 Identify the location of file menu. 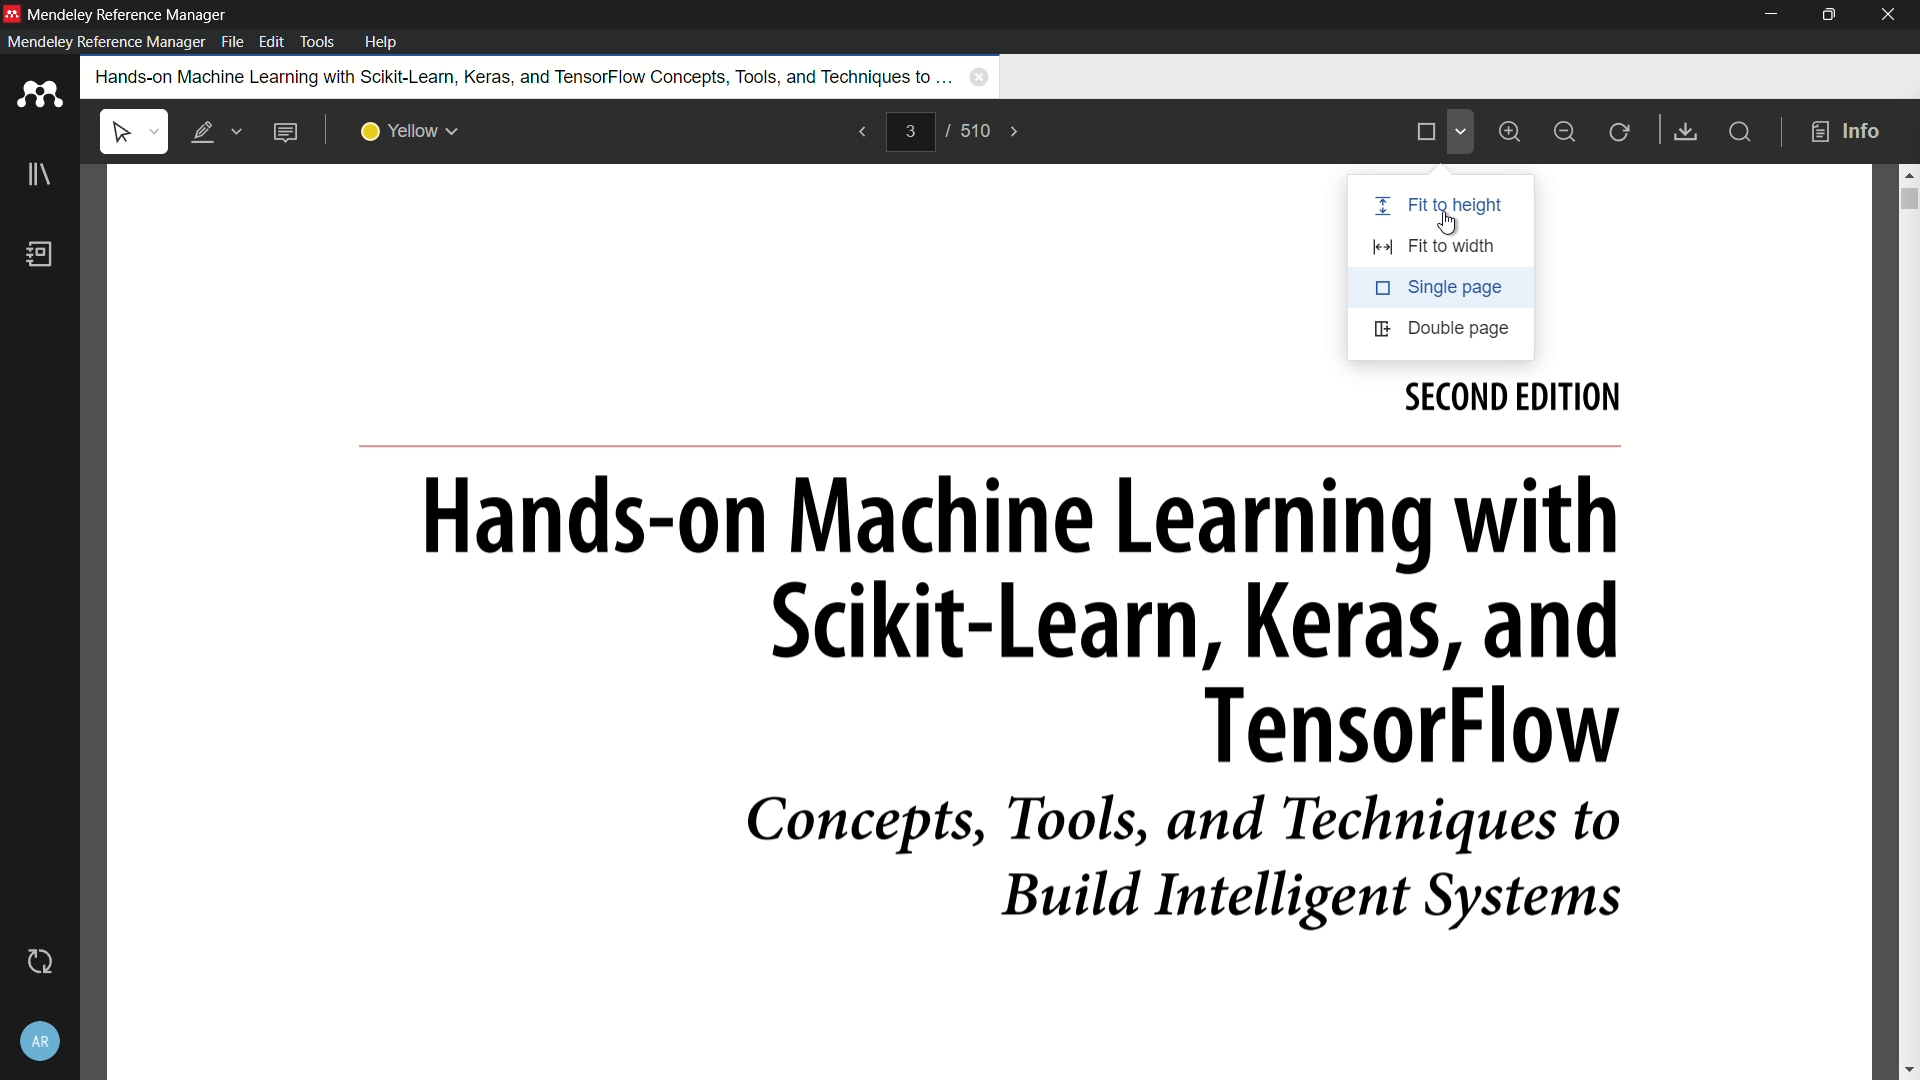
(232, 42).